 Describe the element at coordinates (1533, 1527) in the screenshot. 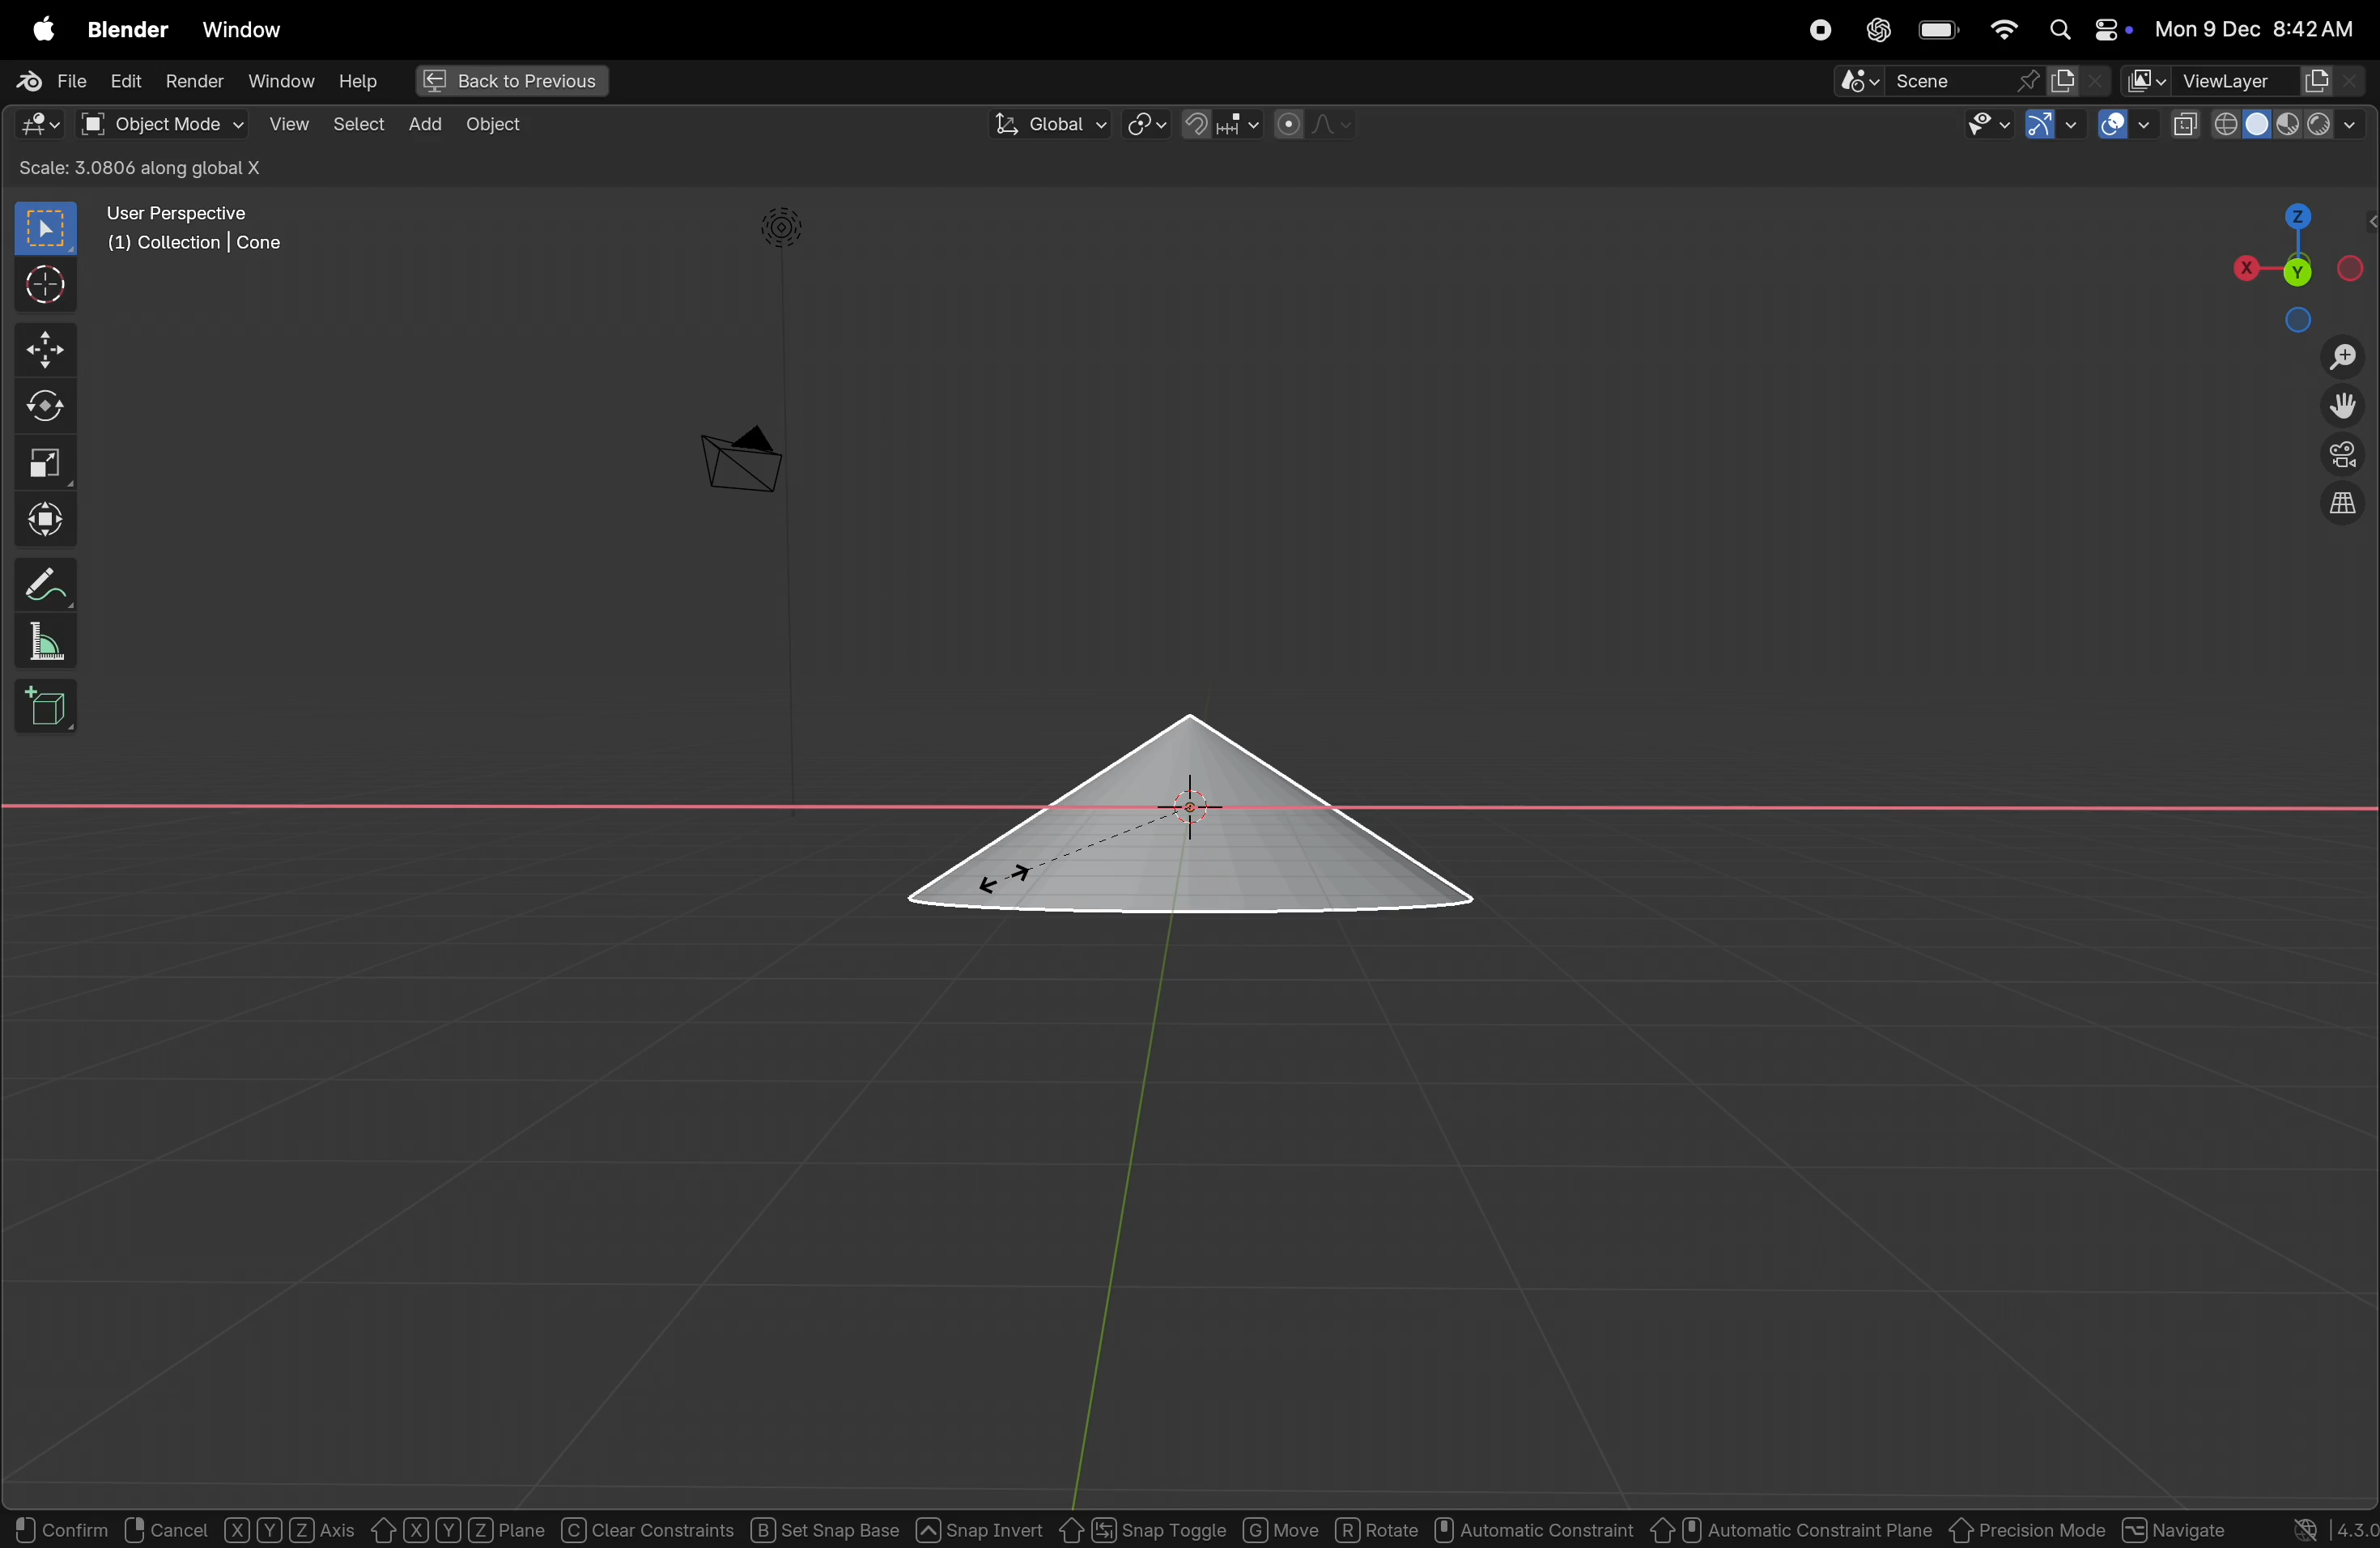

I see `automatic constraint` at that location.